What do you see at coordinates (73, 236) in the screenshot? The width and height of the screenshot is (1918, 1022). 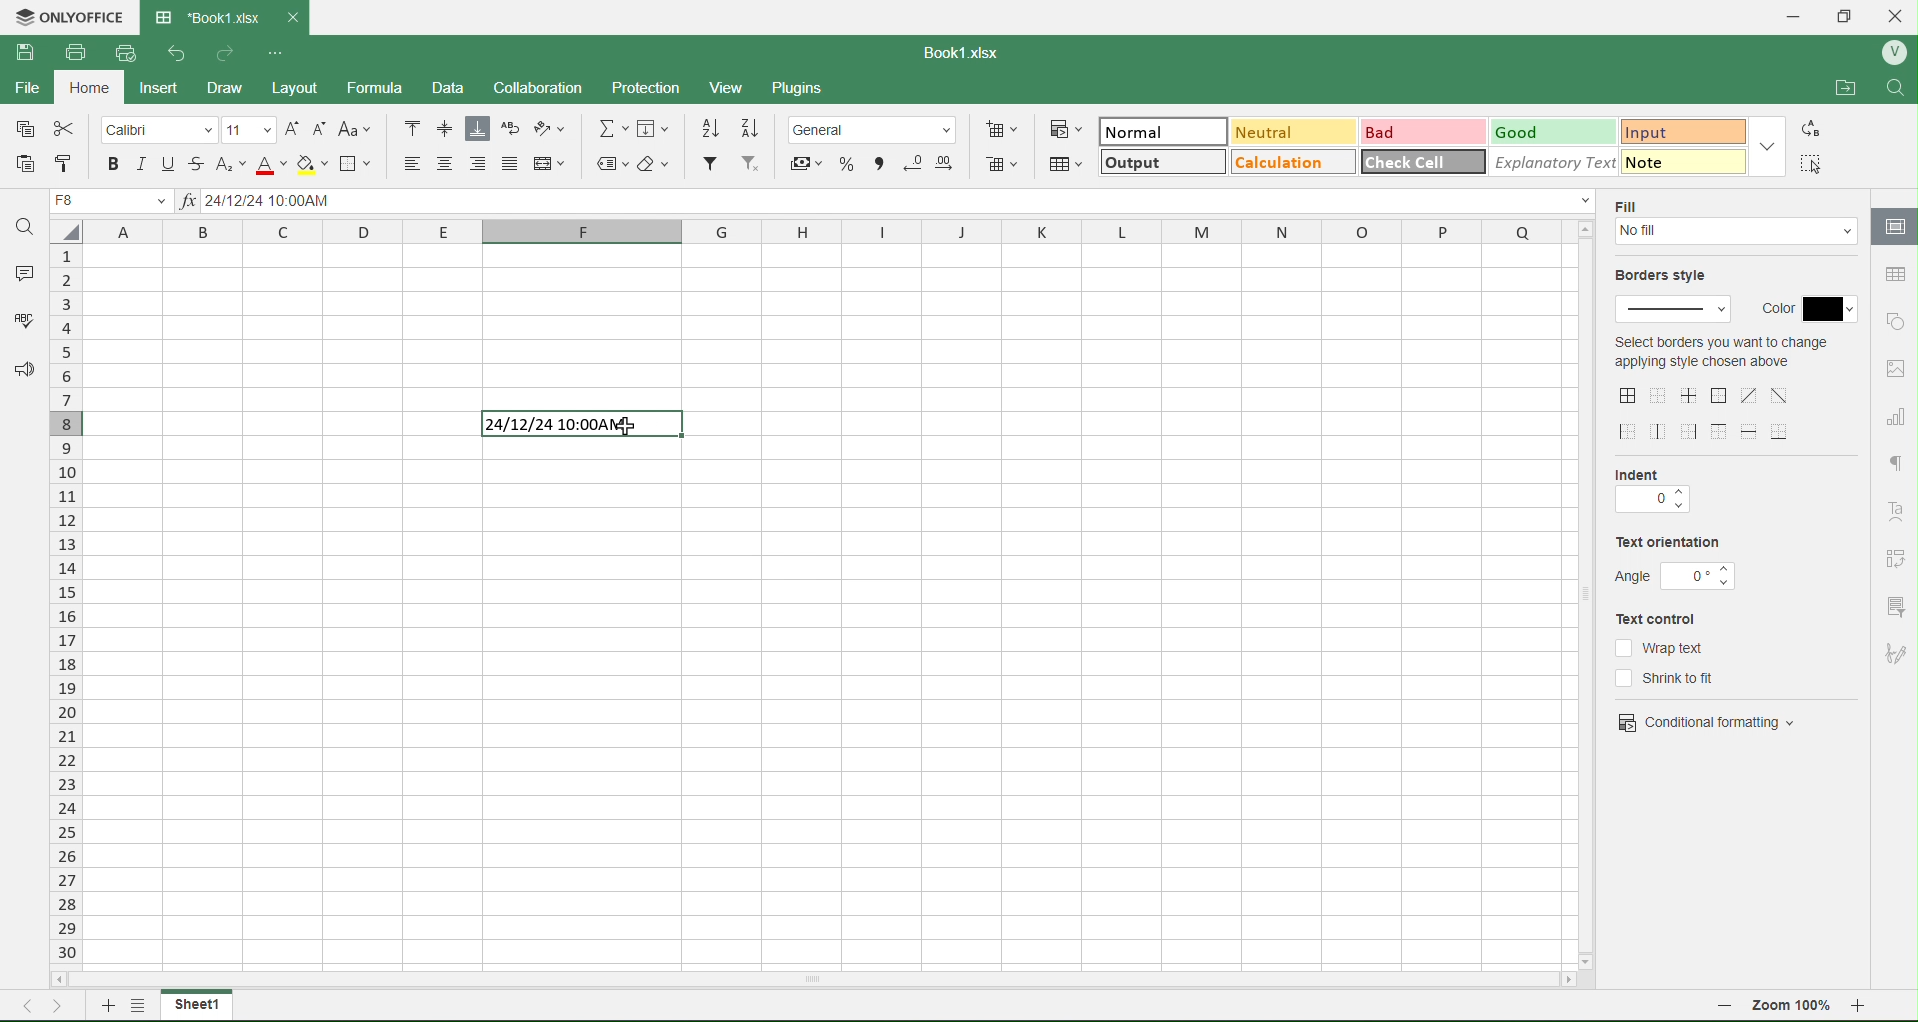 I see `select all` at bounding box center [73, 236].